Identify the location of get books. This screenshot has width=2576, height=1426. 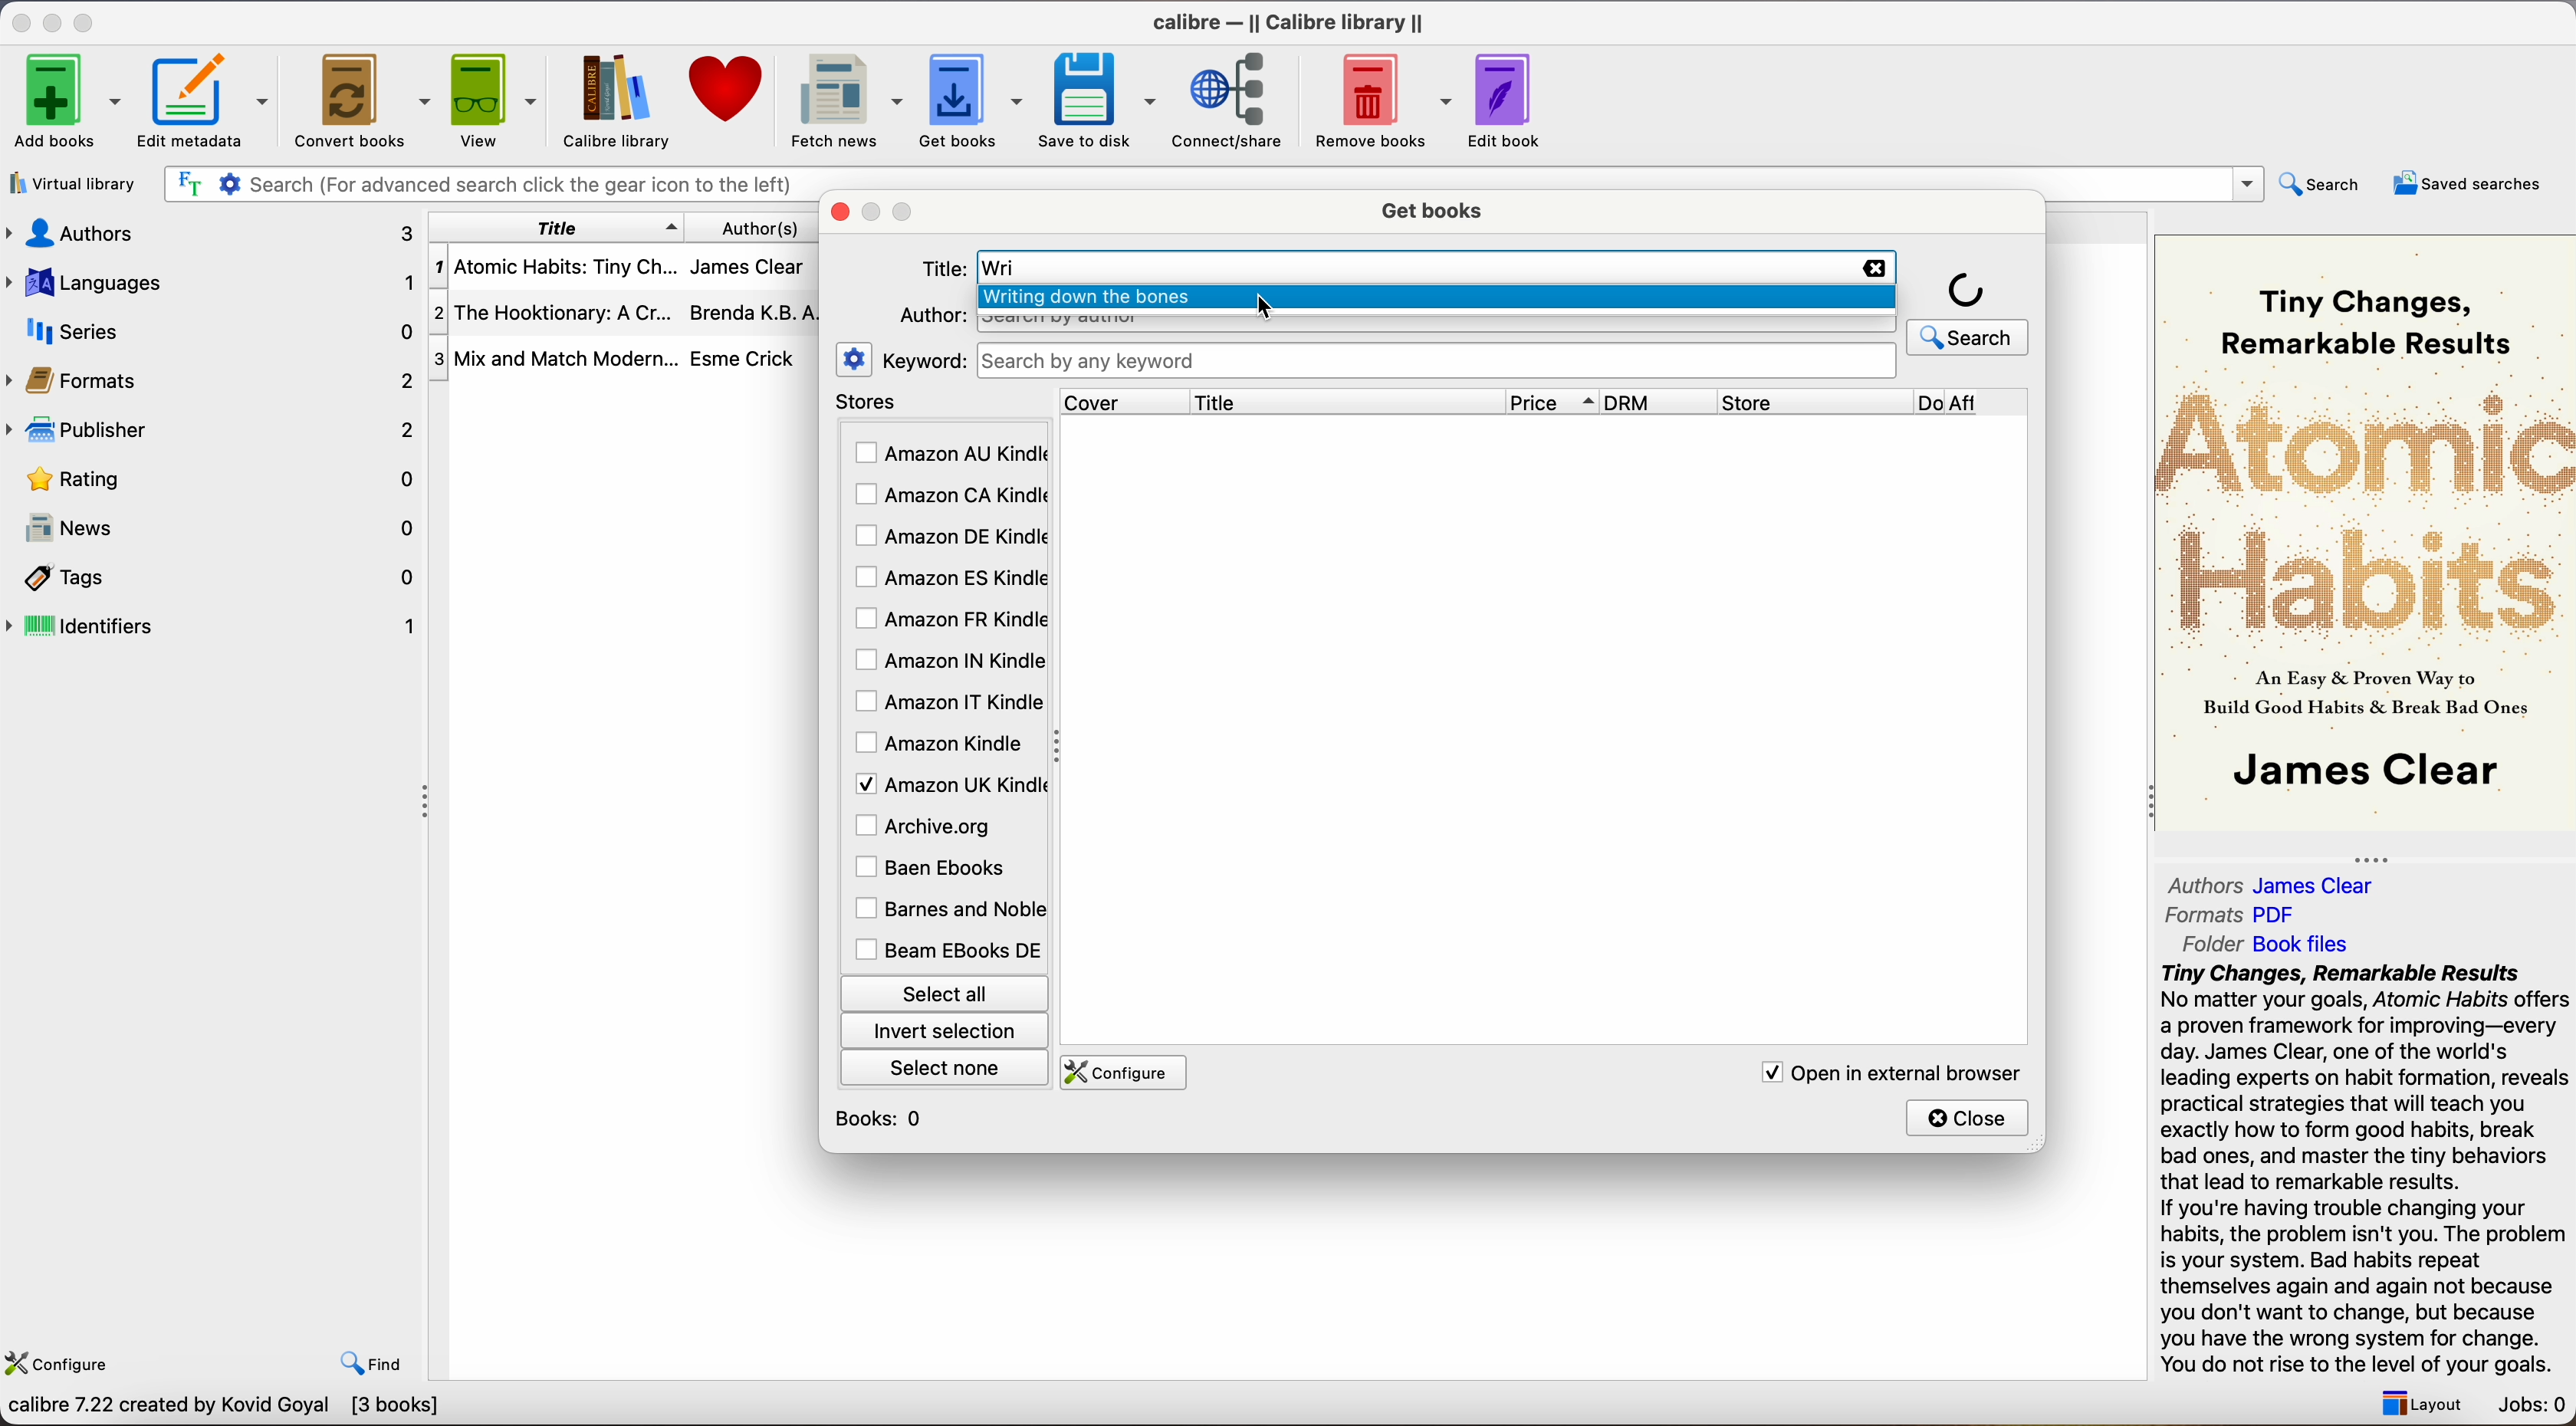
(1436, 208).